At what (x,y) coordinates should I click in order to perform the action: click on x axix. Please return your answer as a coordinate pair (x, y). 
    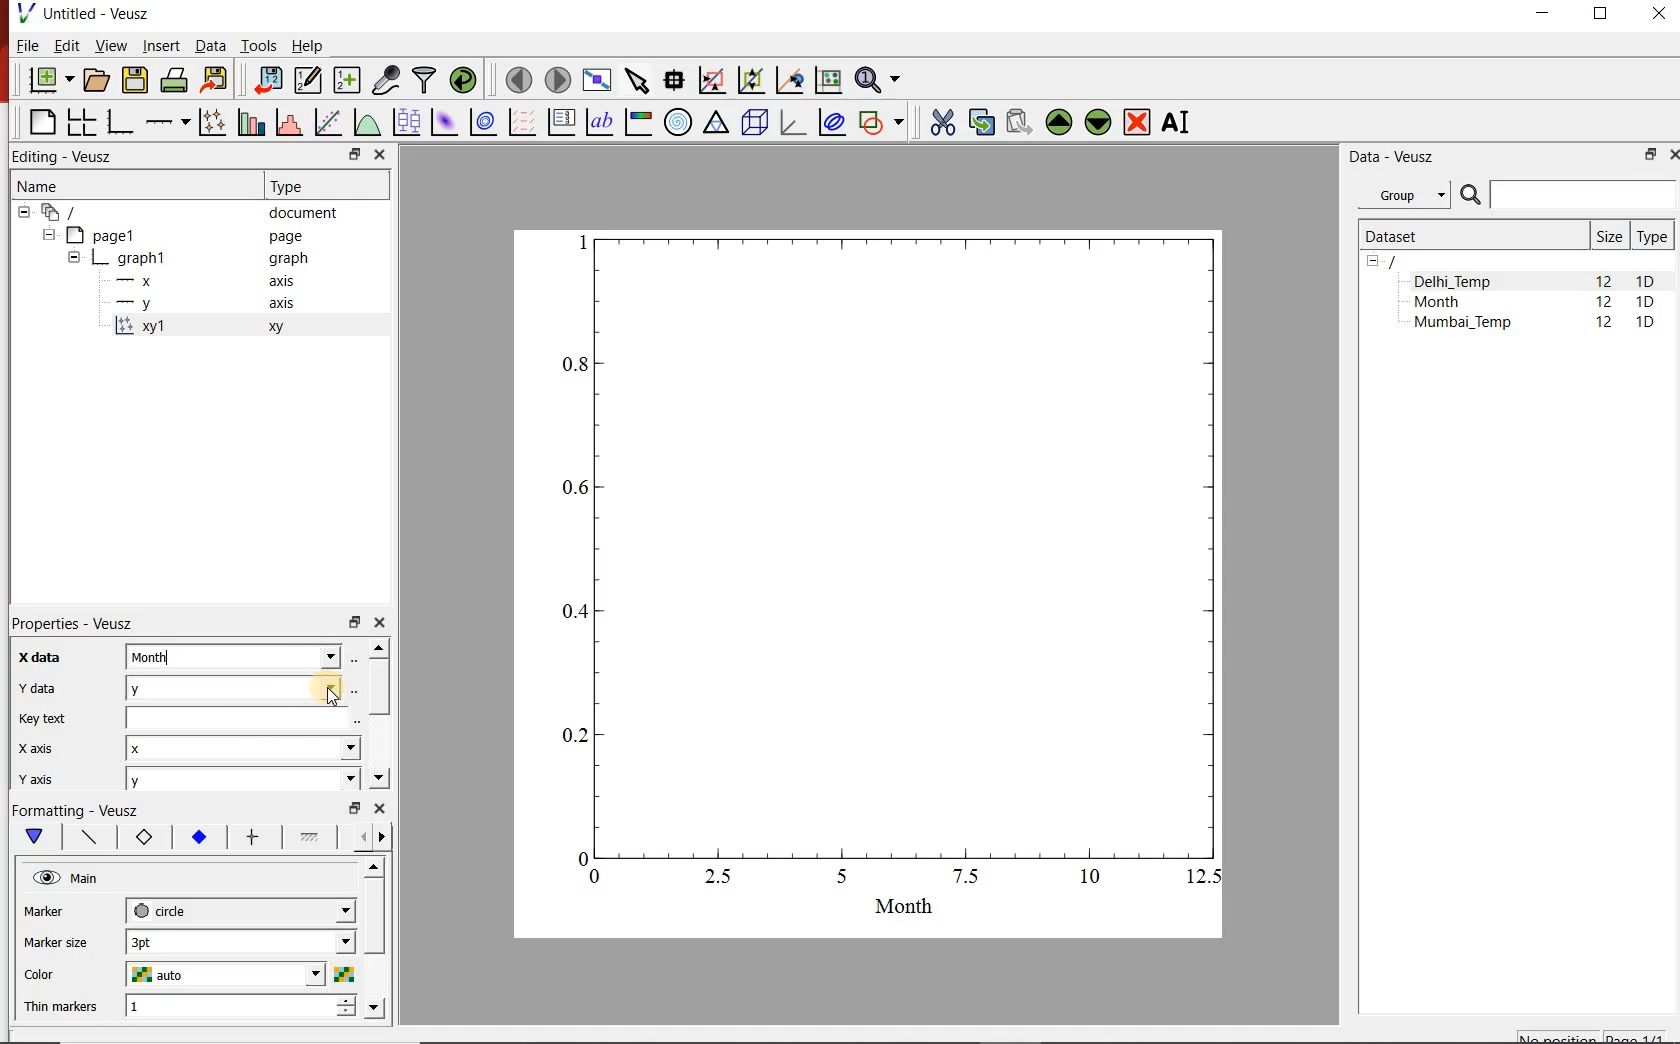
    Looking at the image, I should click on (31, 746).